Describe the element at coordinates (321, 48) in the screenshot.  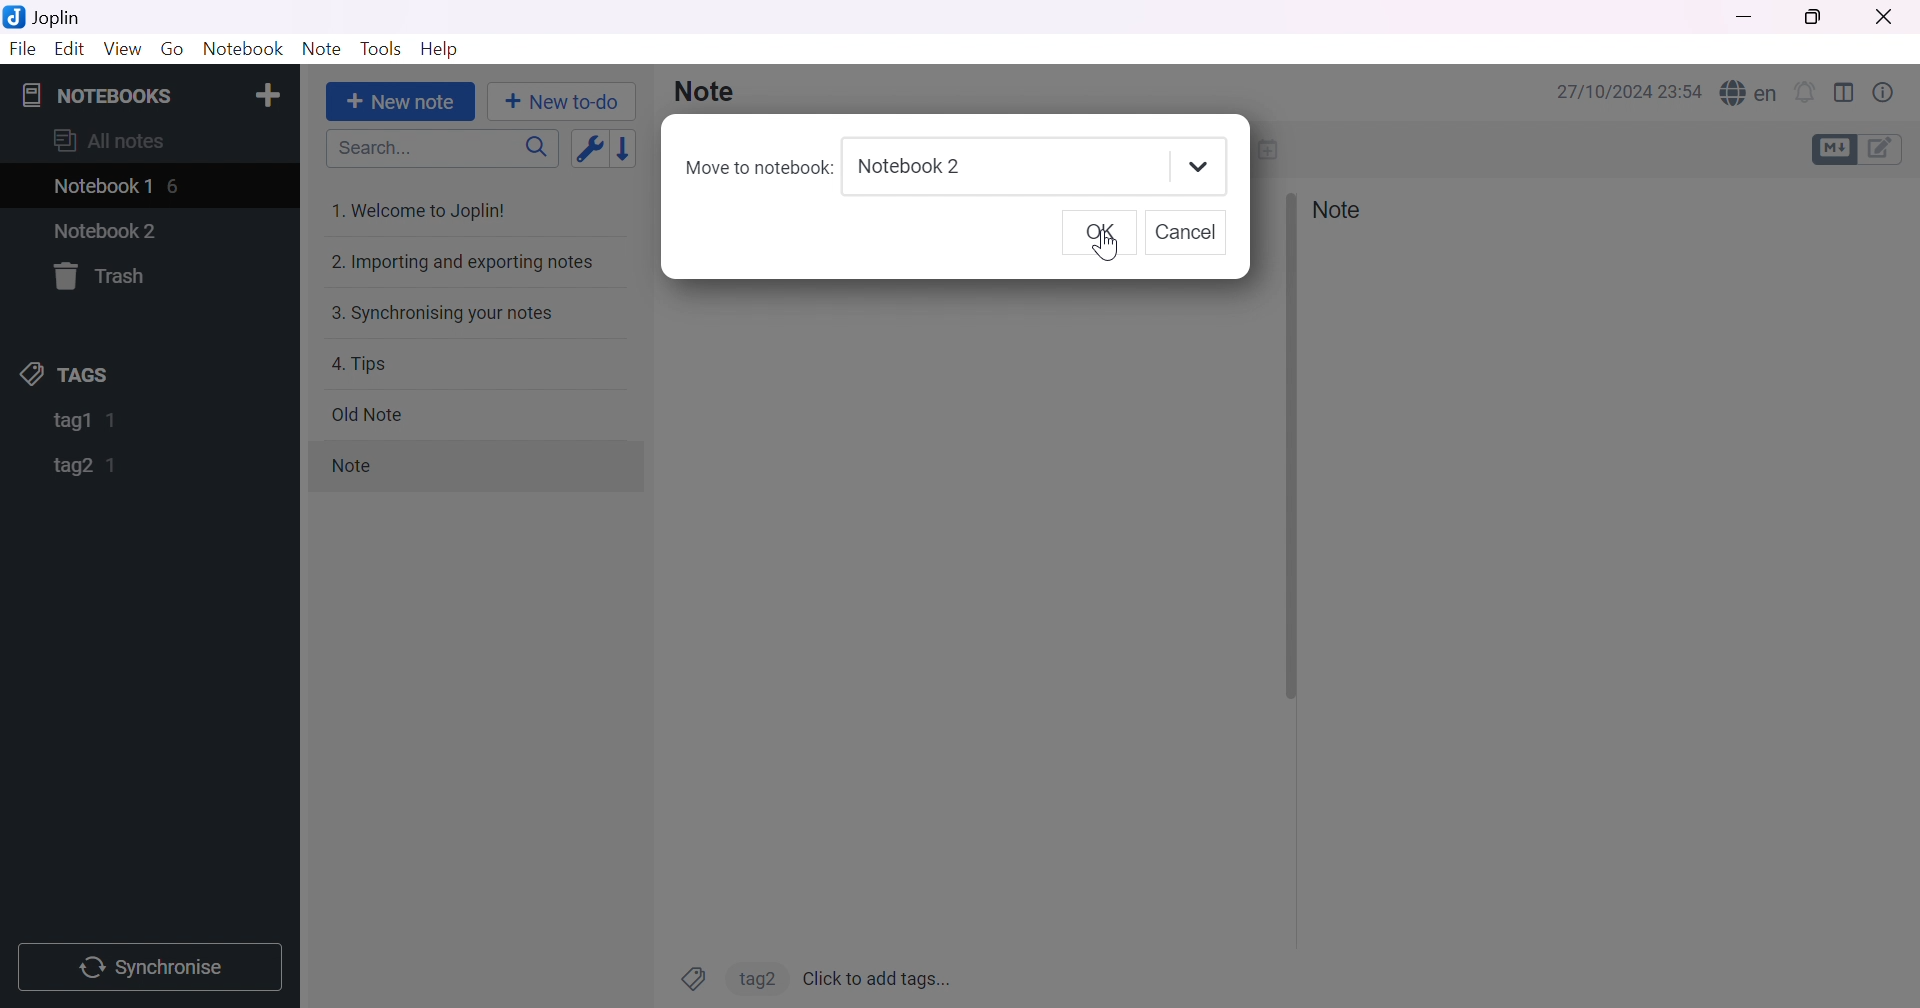
I see `Note` at that location.